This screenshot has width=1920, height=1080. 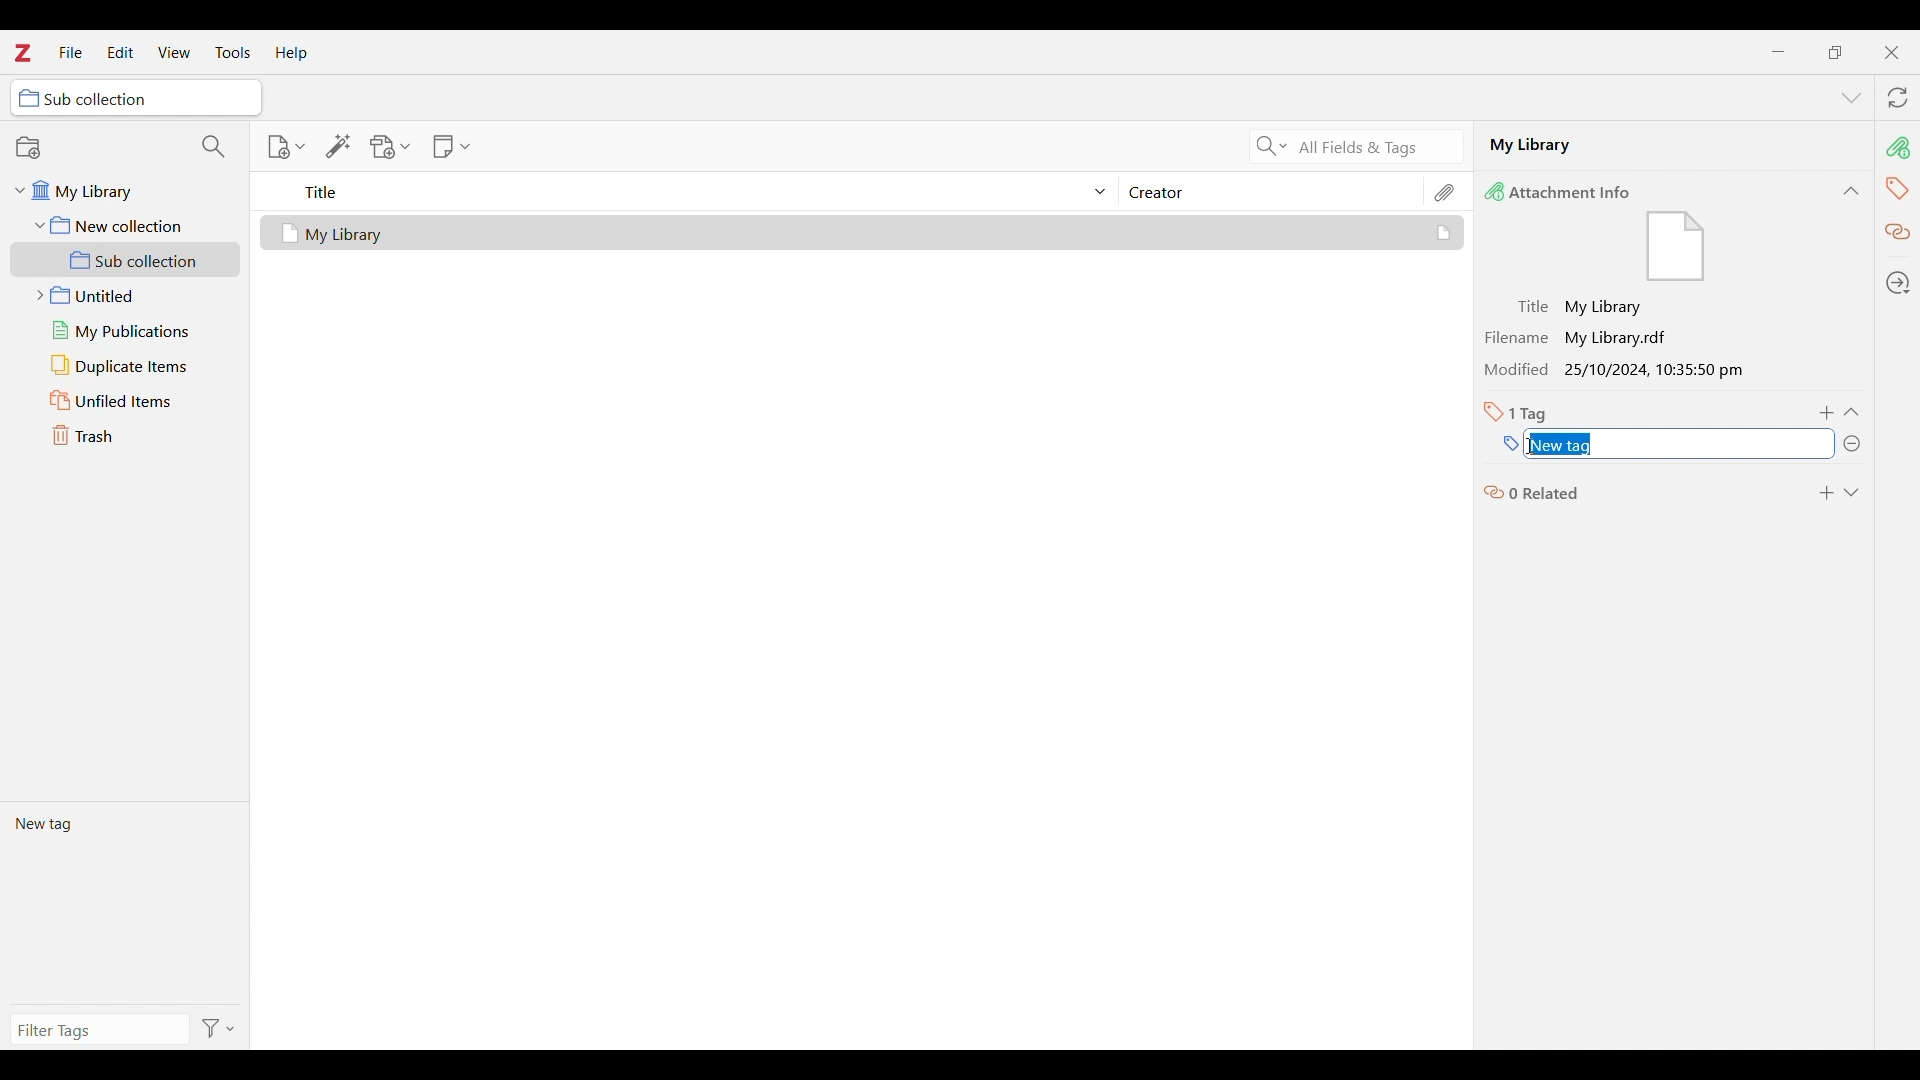 I want to click on New collection, so click(x=28, y=147).